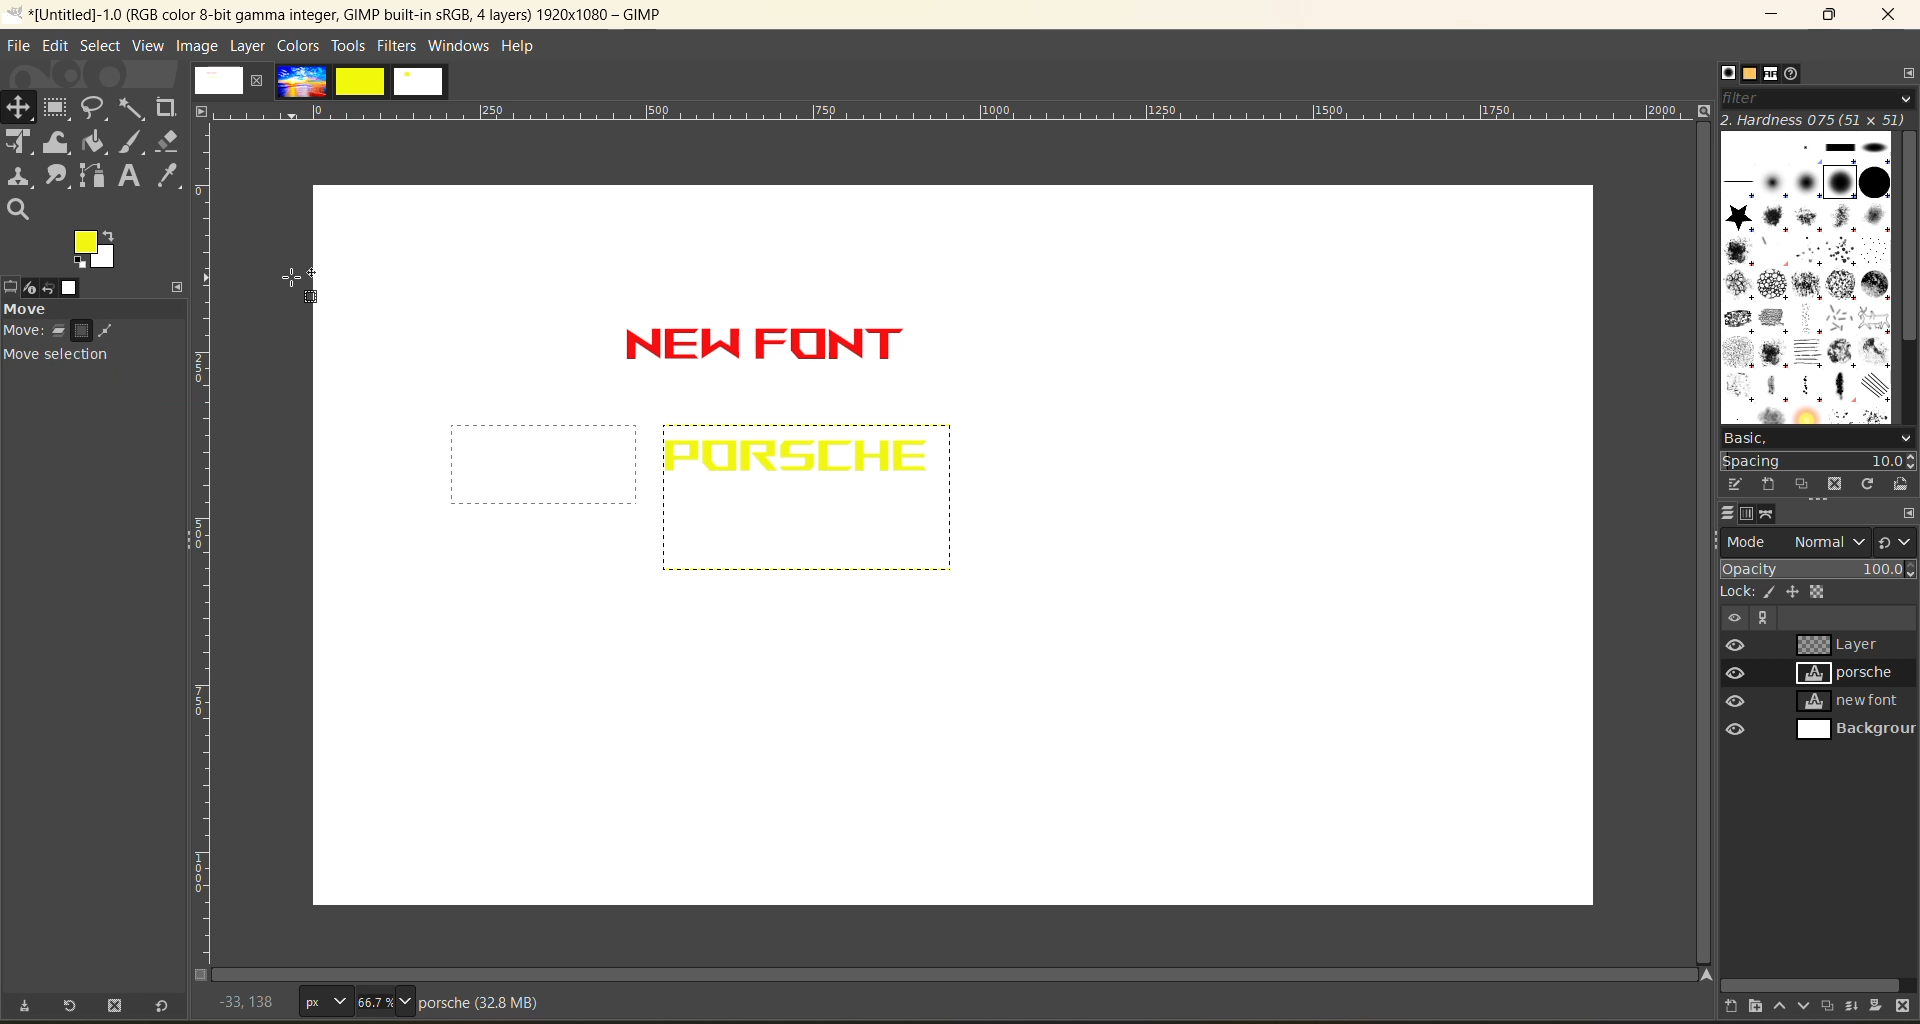 This screenshot has width=1920, height=1024. Describe the element at coordinates (1805, 279) in the screenshot. I see `brushes` at that location.